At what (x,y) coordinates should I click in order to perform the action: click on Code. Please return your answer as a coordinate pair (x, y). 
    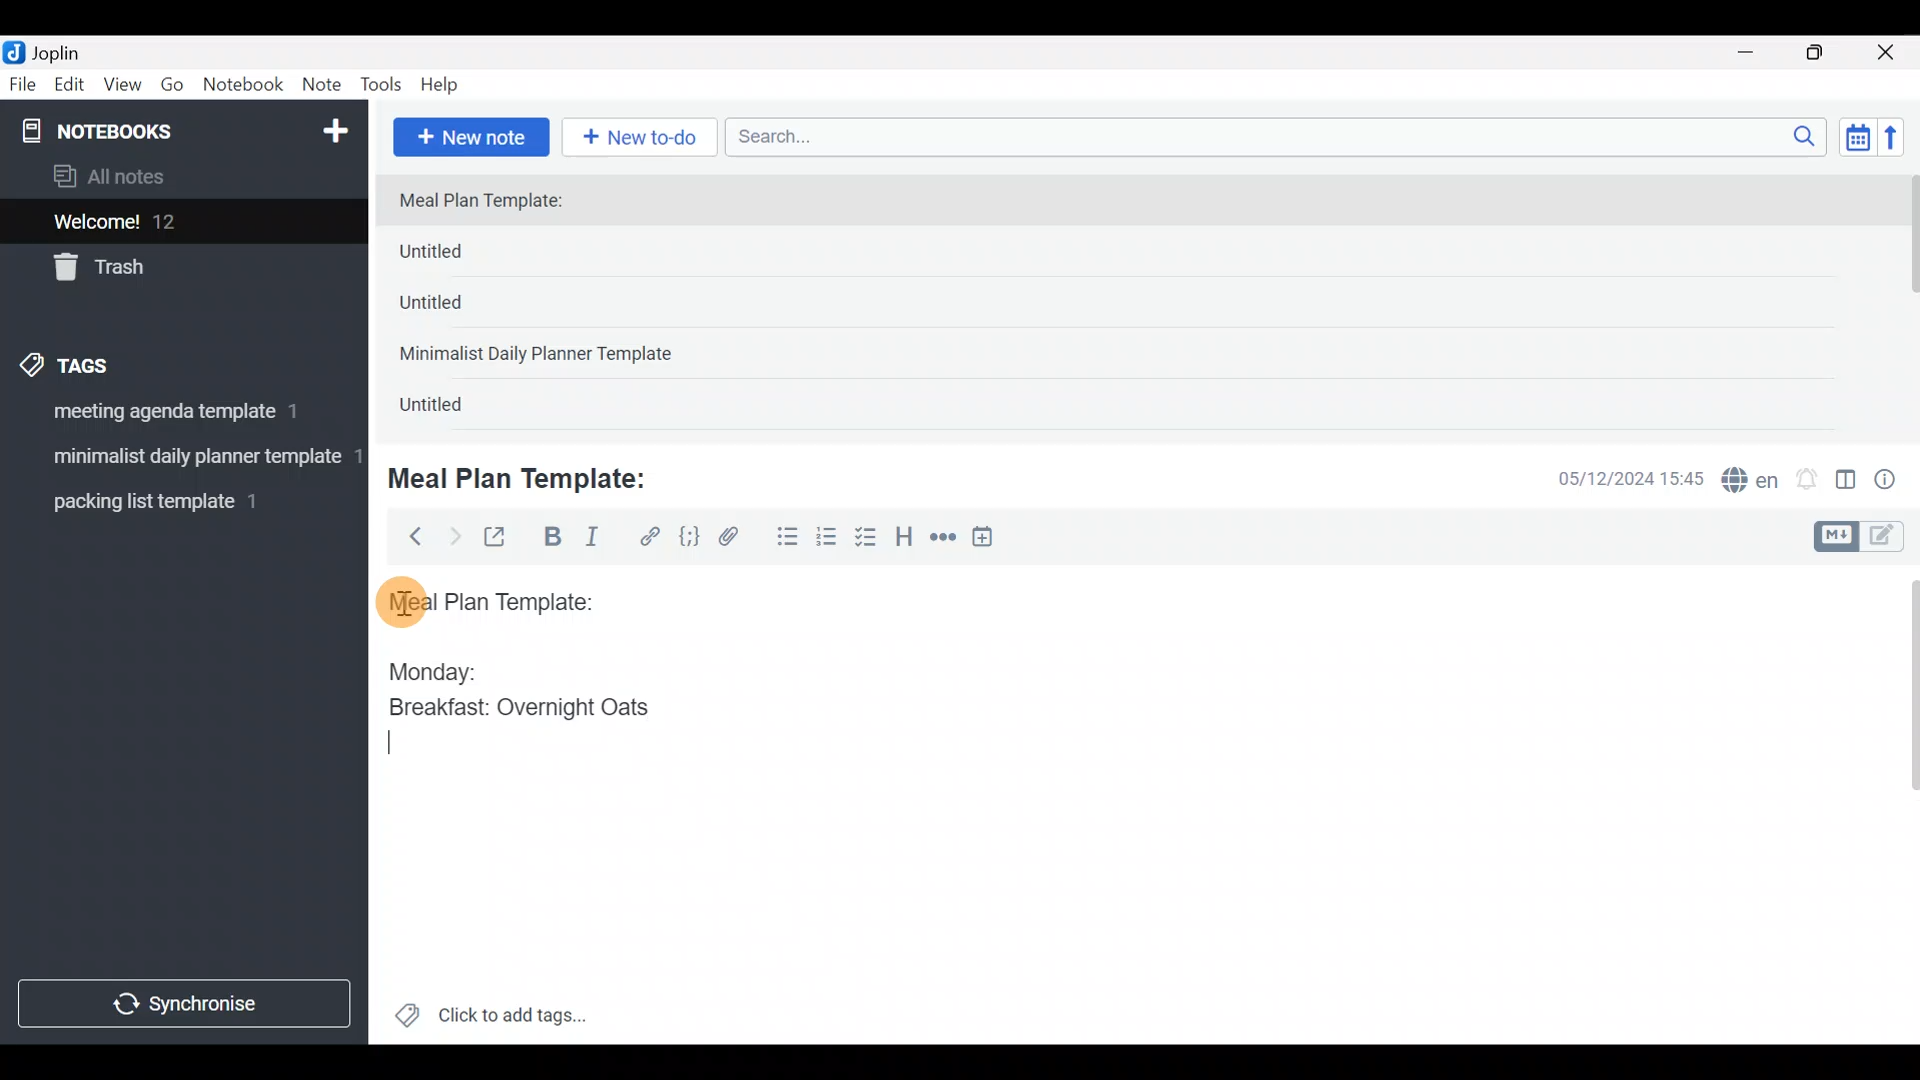
    Looking at the image, I should click on (687, 536).